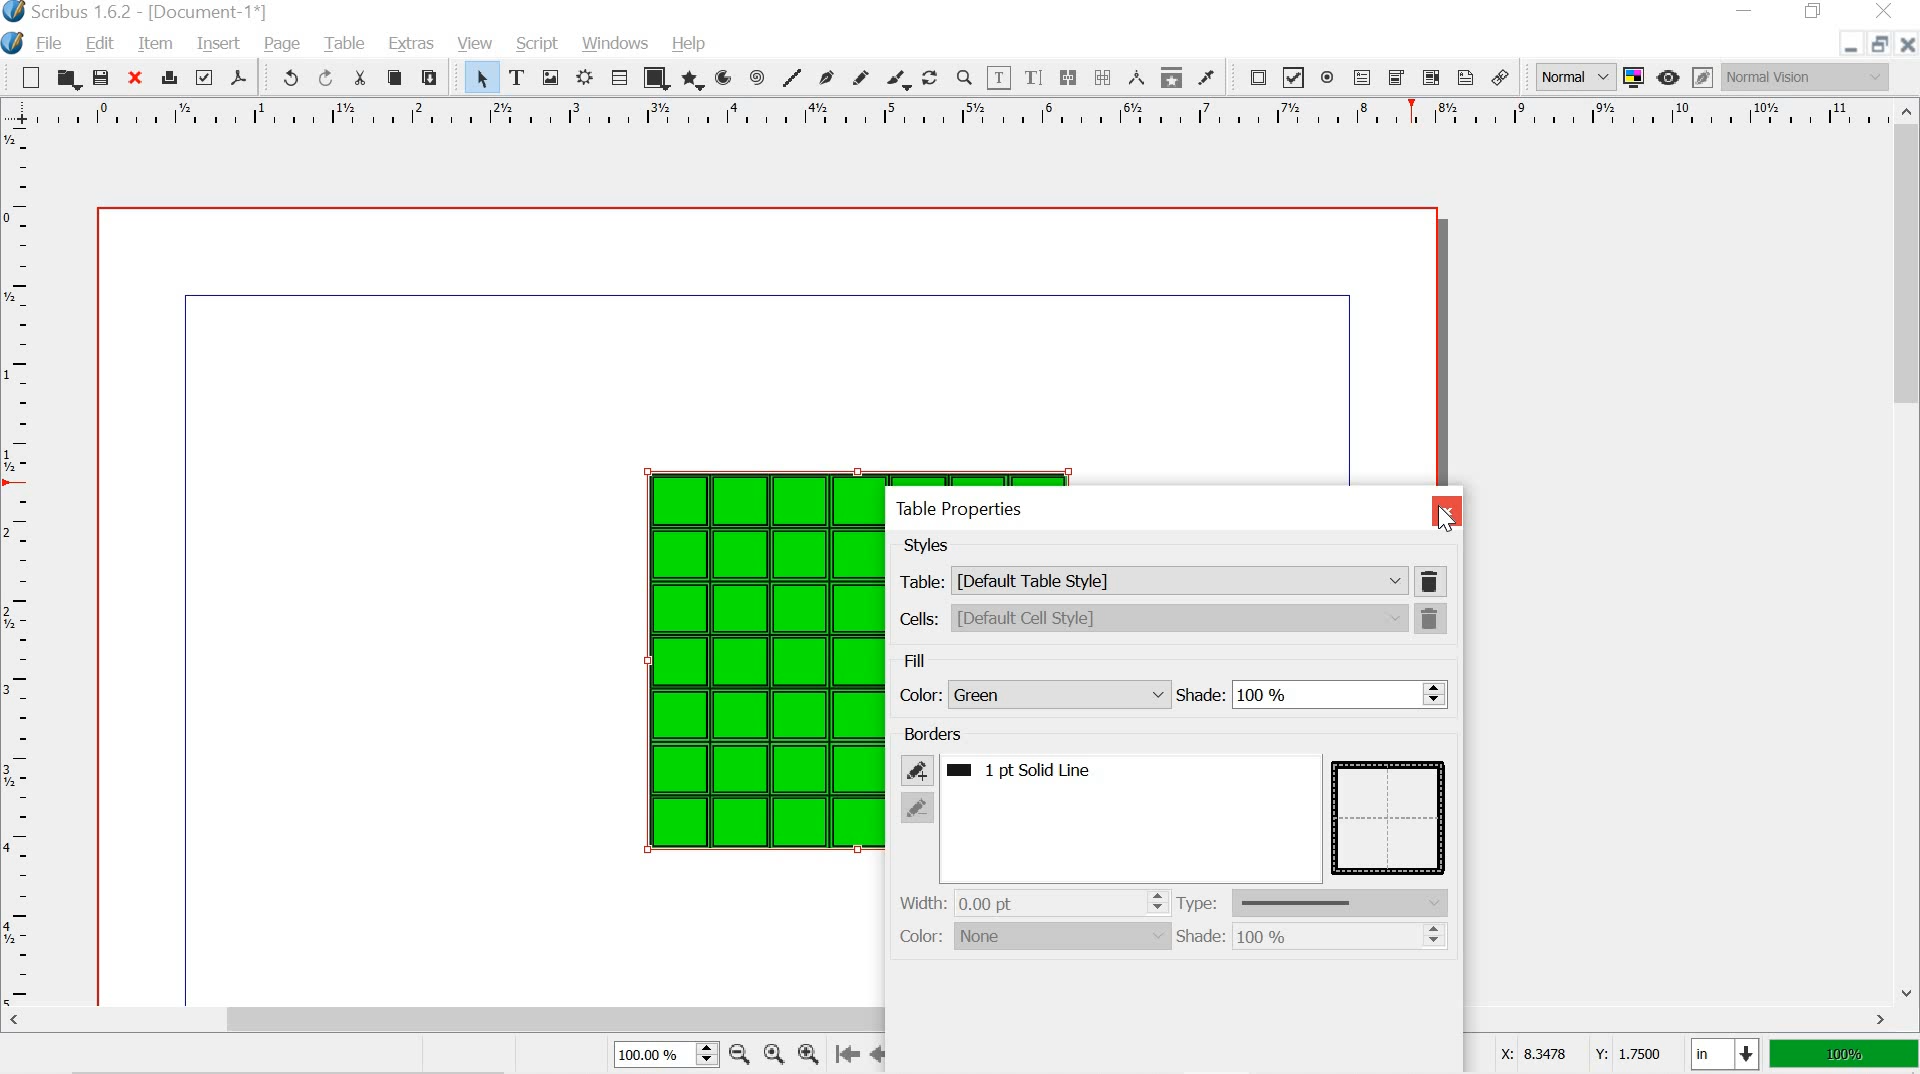 The height and width of the screenshot is (1074, 1920). What do you see at coordinates (1026, 941) in the screenshot?
I see `color: None` at bounding box center [1026, 941].